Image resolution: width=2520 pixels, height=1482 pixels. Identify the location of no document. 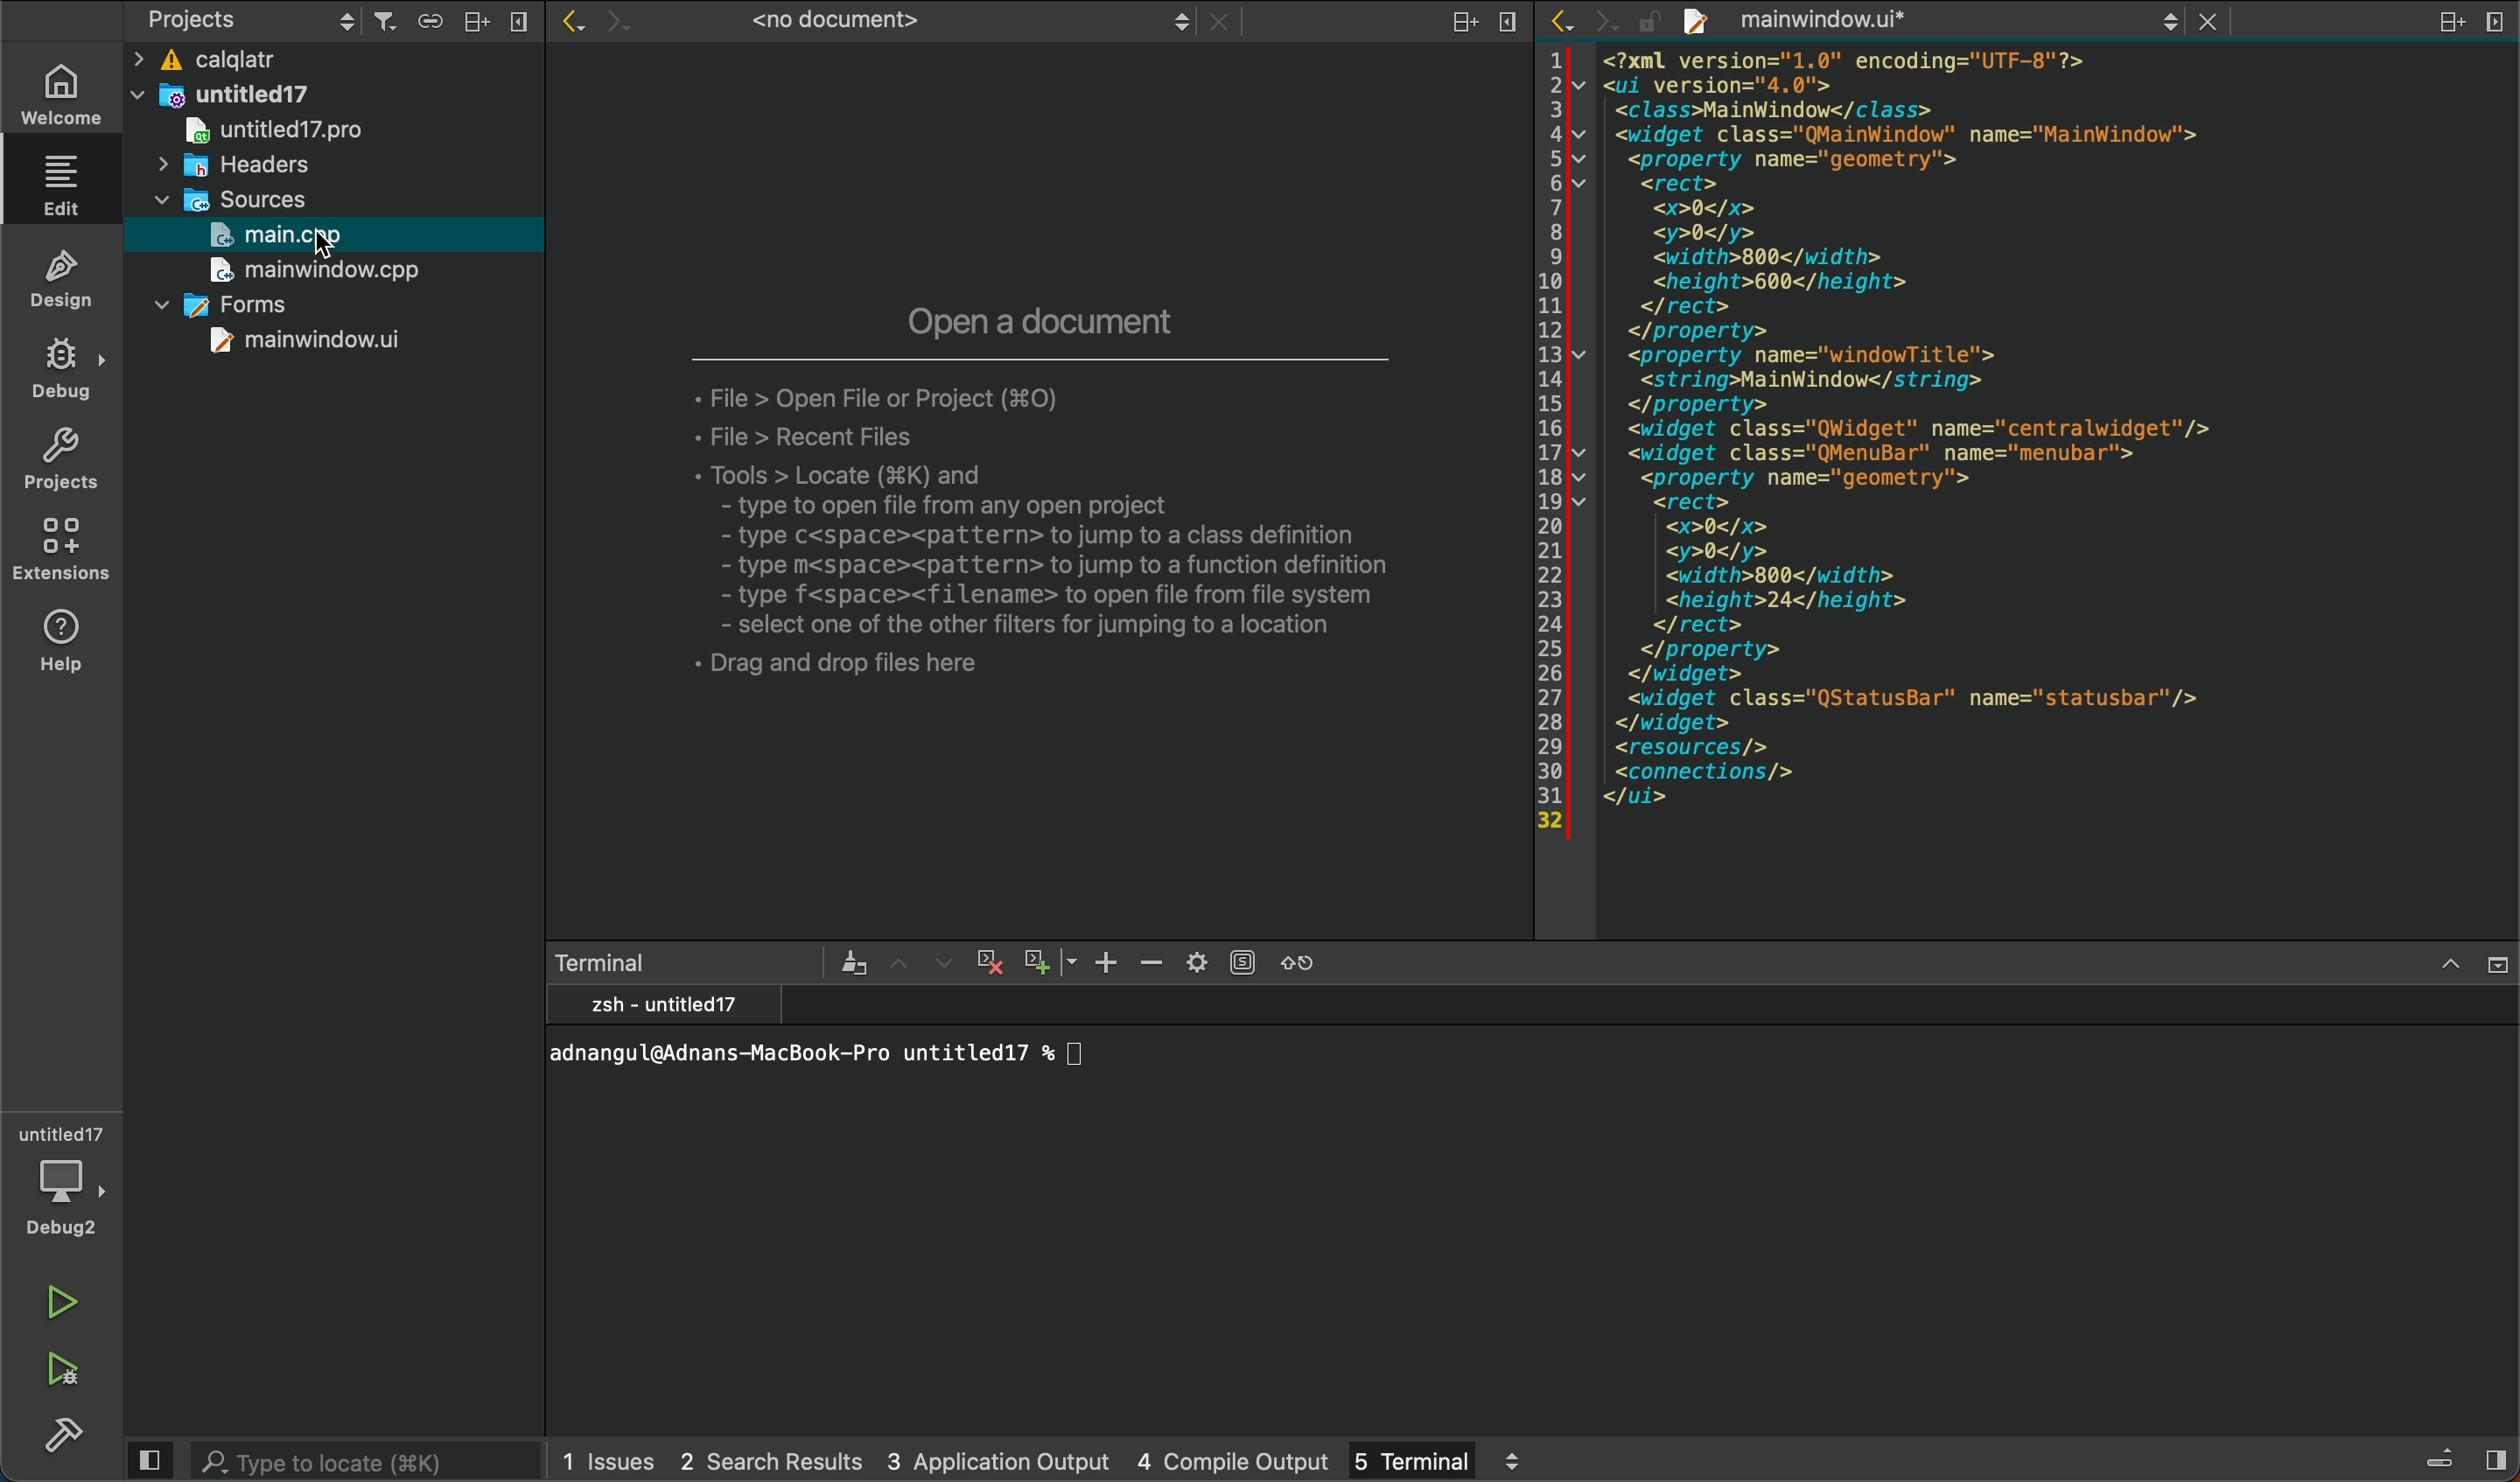
(929, 25).